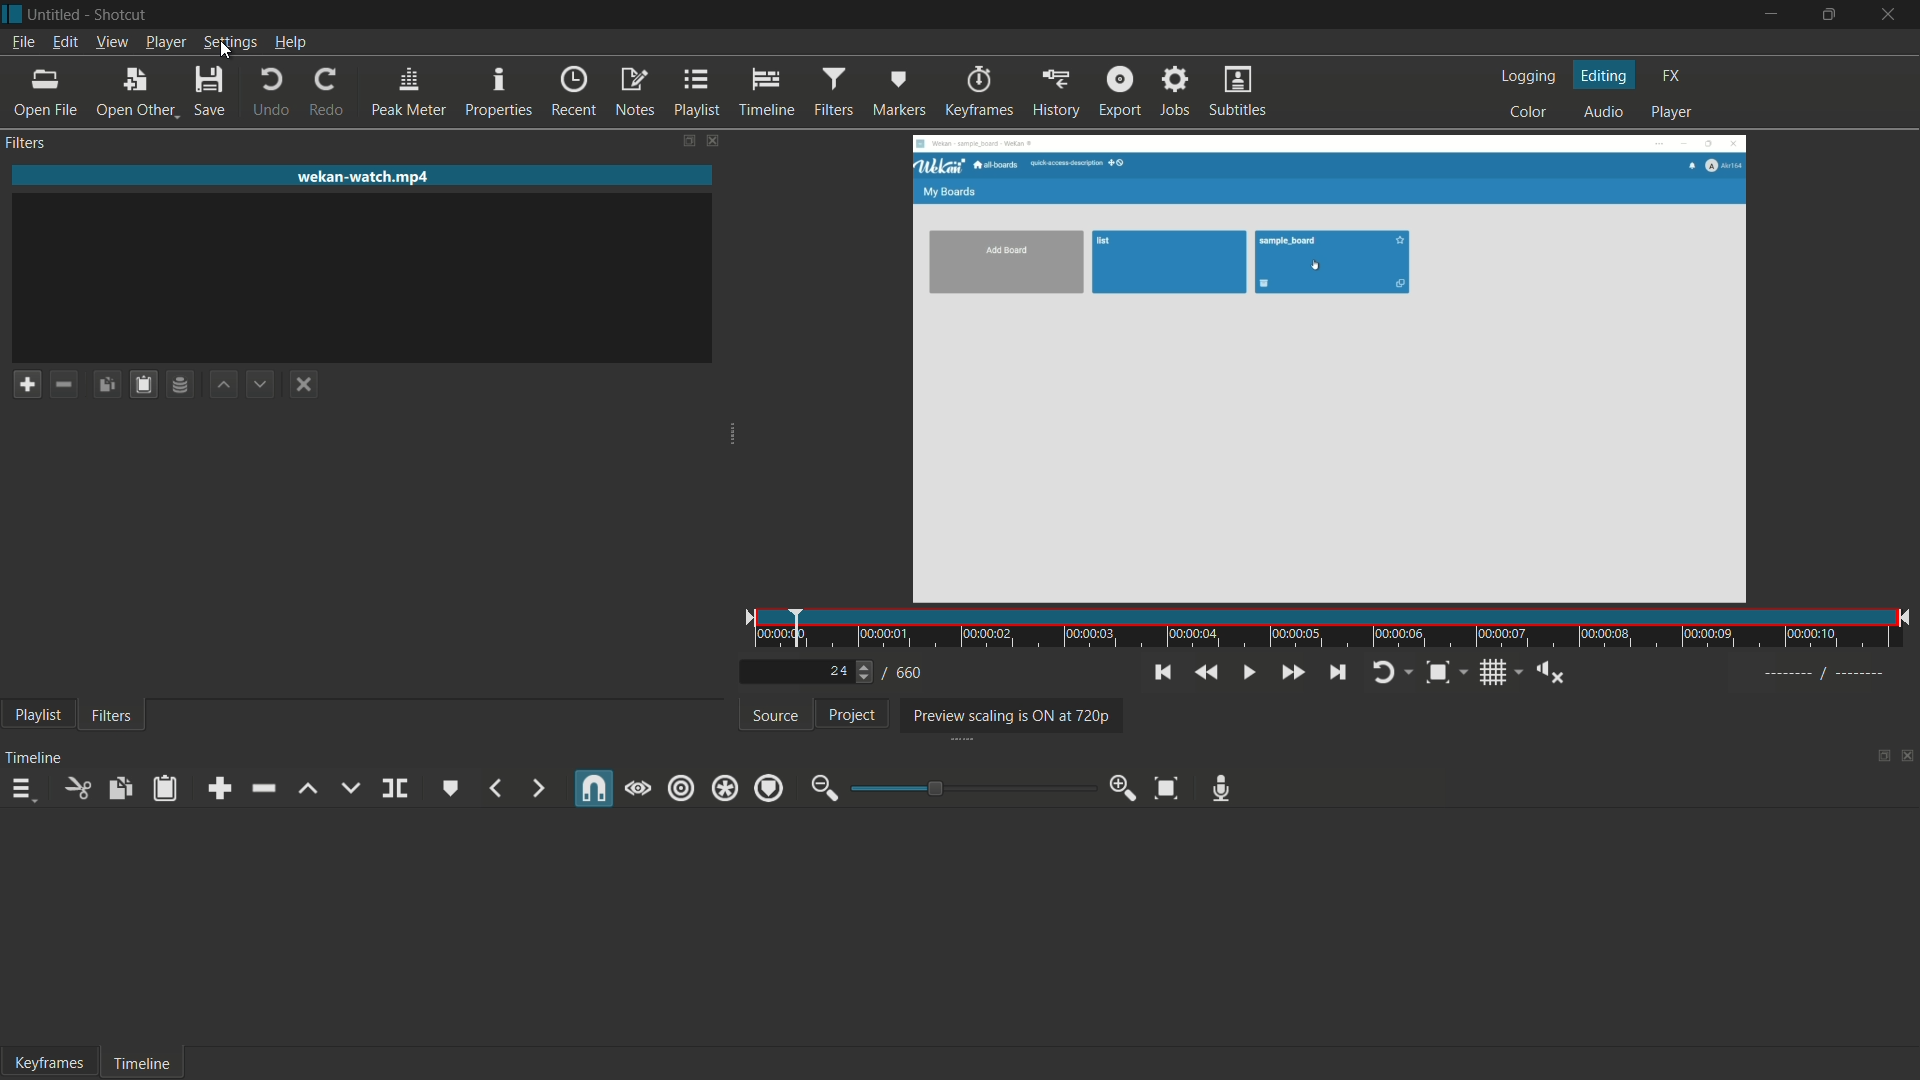 The height and width of the screenshot is (1080, 1920). What do you see at coordinates (500, 91) in the screenshot?
I see `properties` at bounding box center [500, 91].